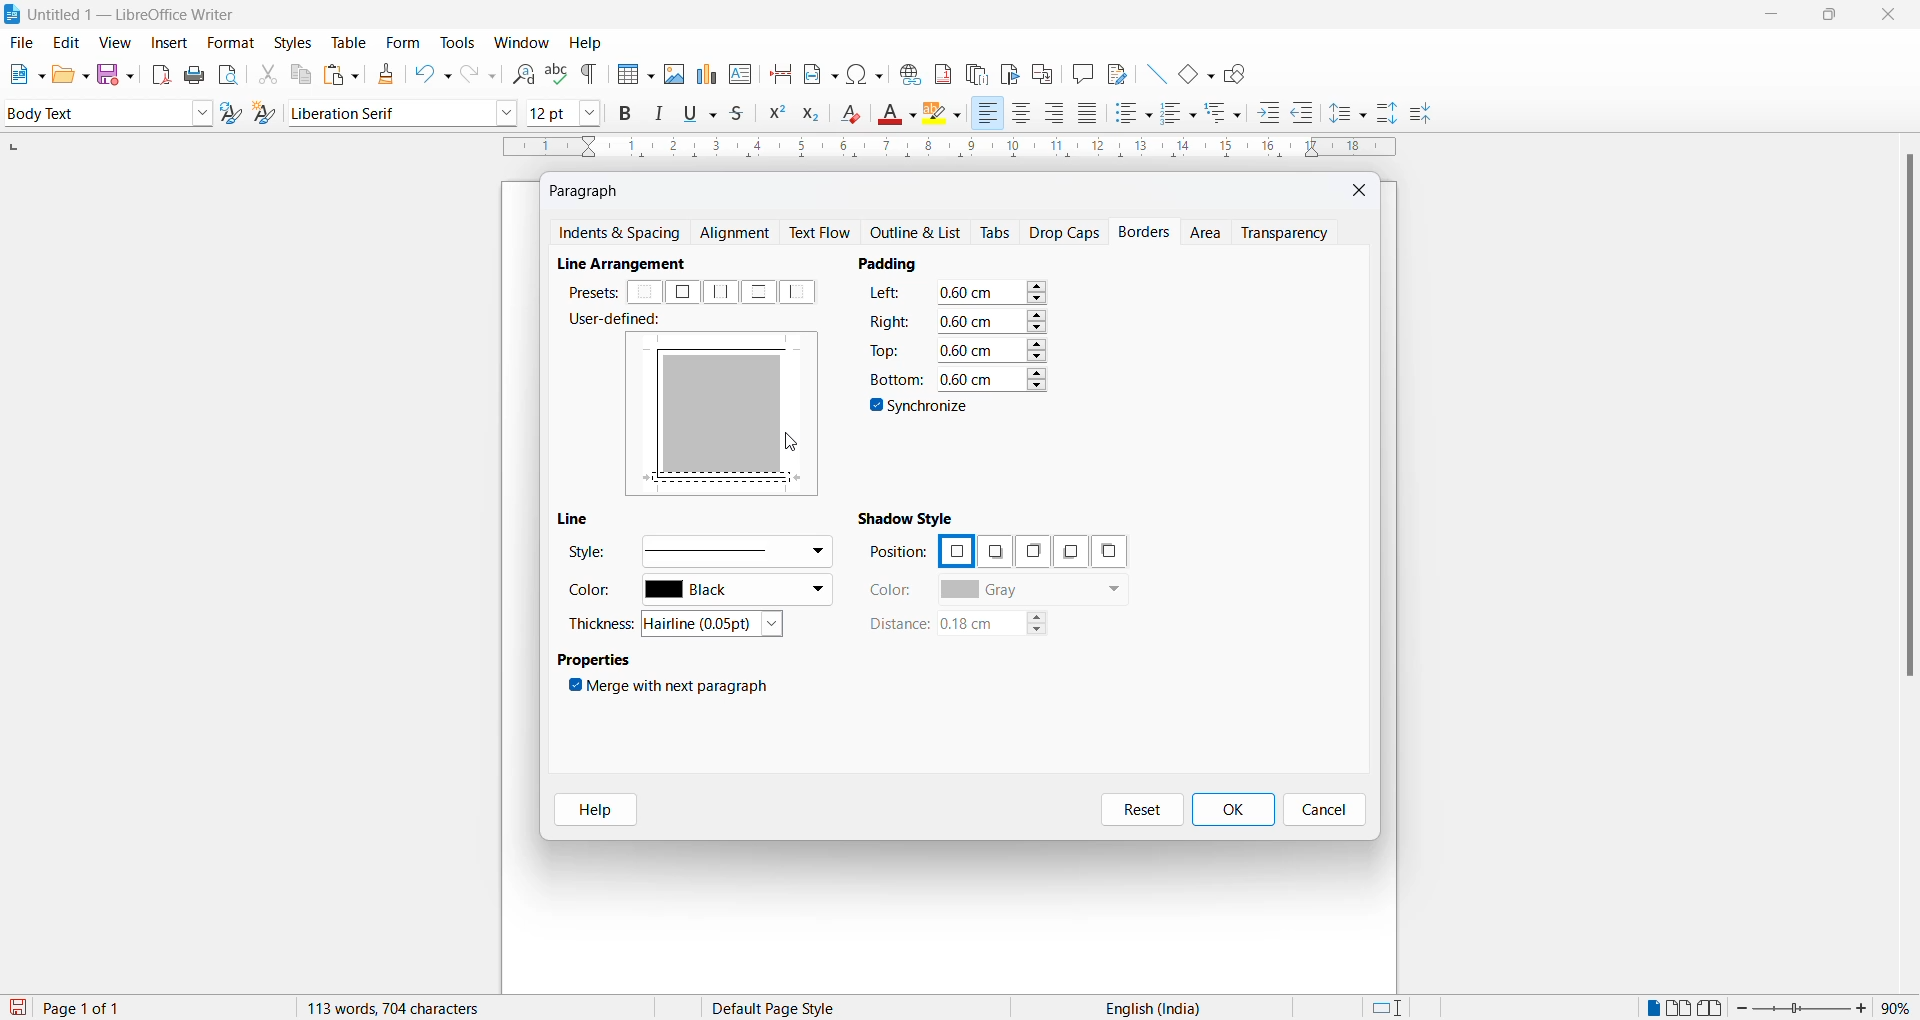 This screenshot has height=1020, width=1920. I want to click on insert, so click(167, 44).